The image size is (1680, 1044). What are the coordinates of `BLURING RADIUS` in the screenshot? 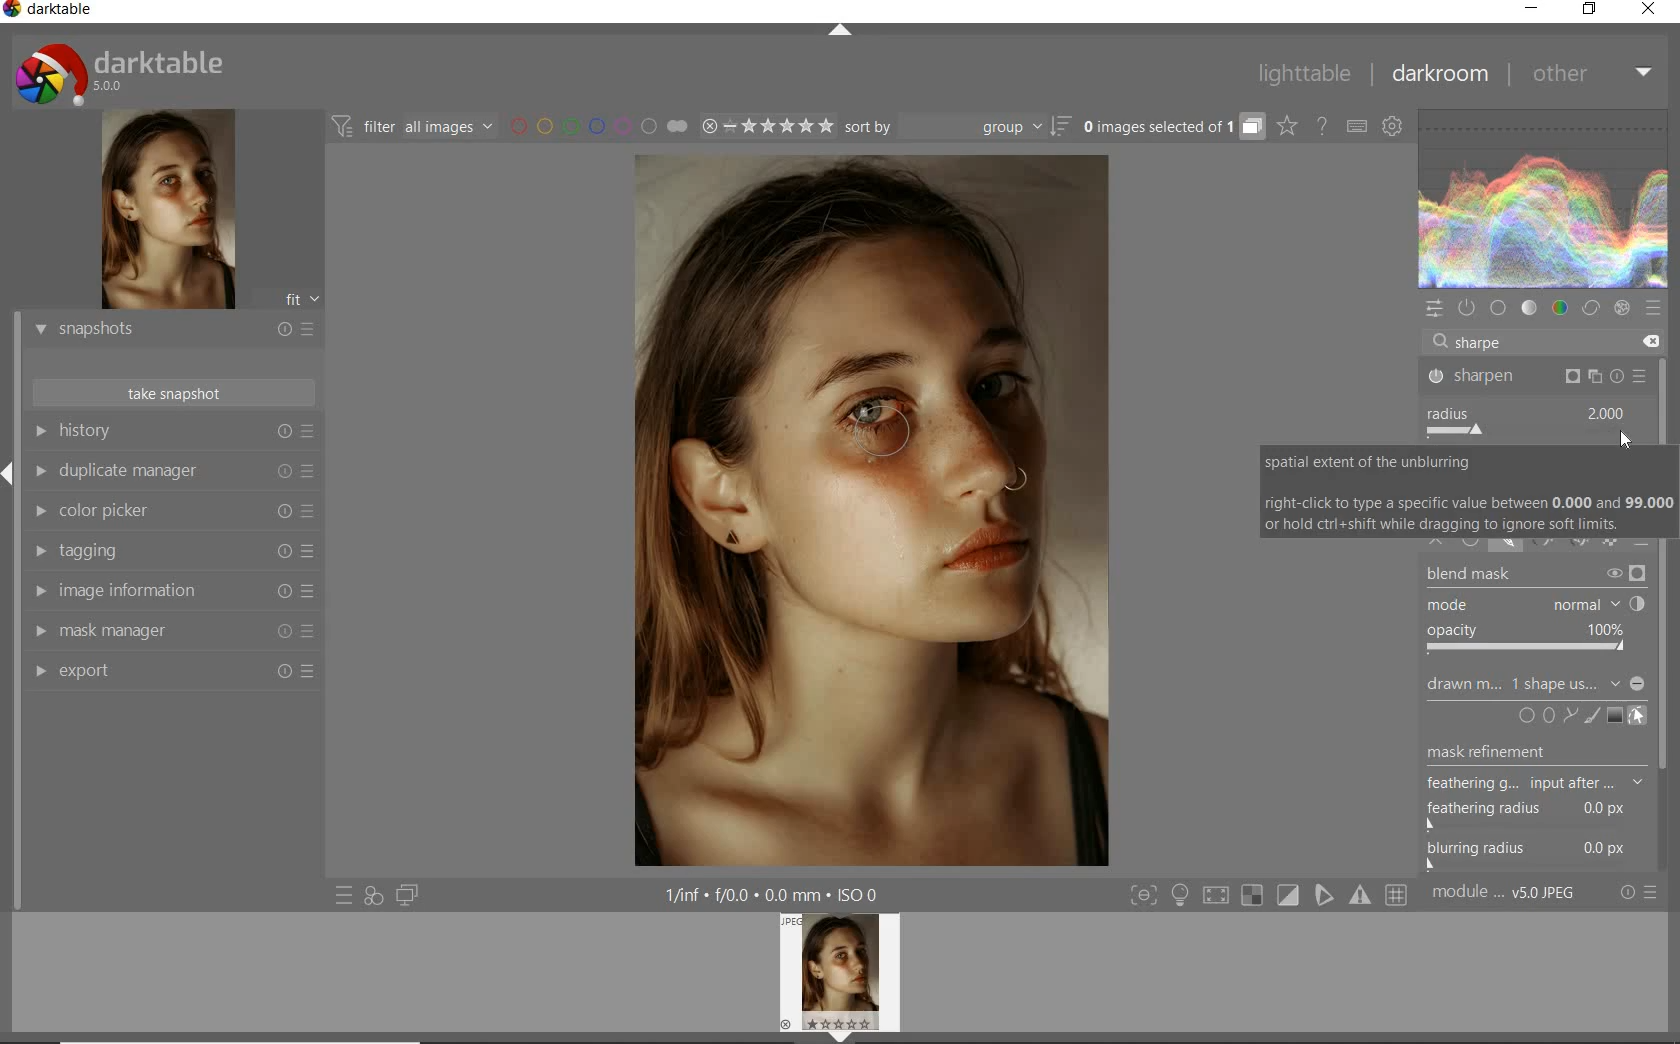 It's located at (1538, 851).